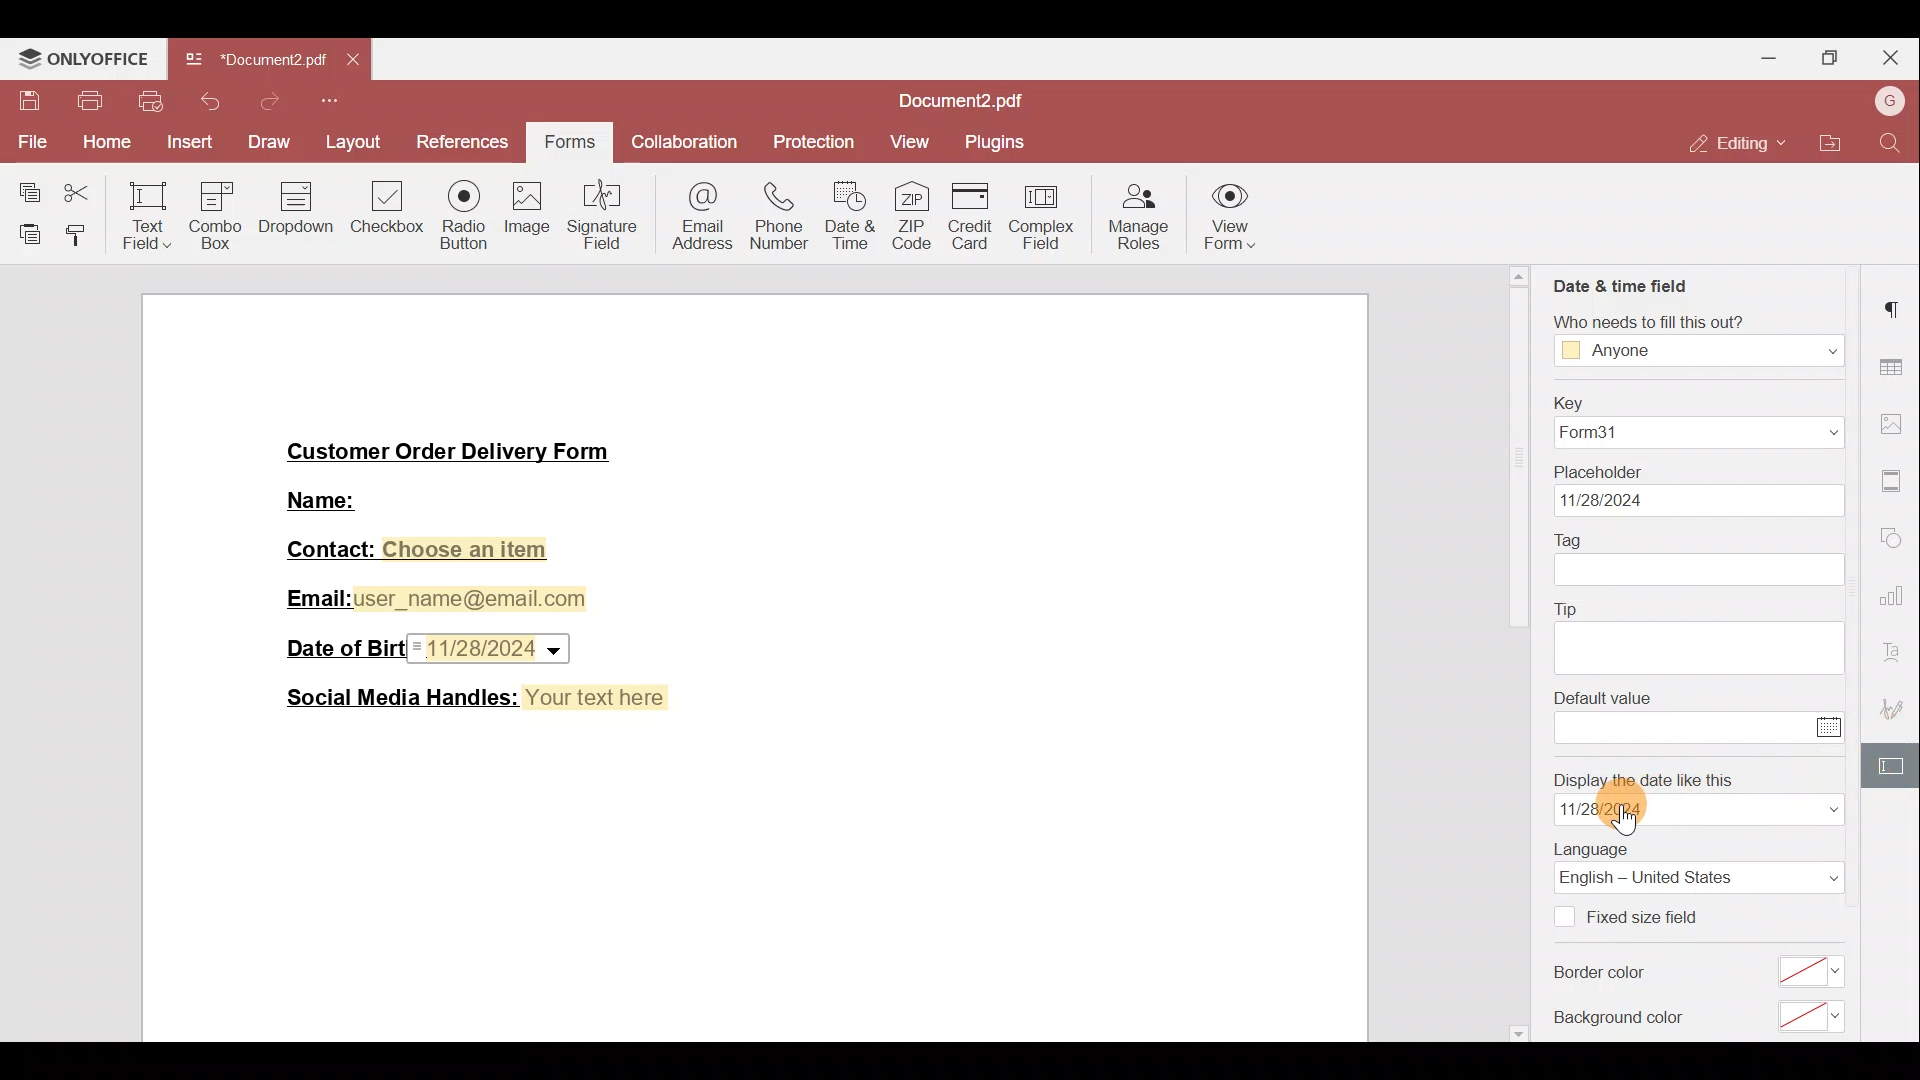 This screenshot has width=1920, height=1080. I want to click on References, so click(467, 143).